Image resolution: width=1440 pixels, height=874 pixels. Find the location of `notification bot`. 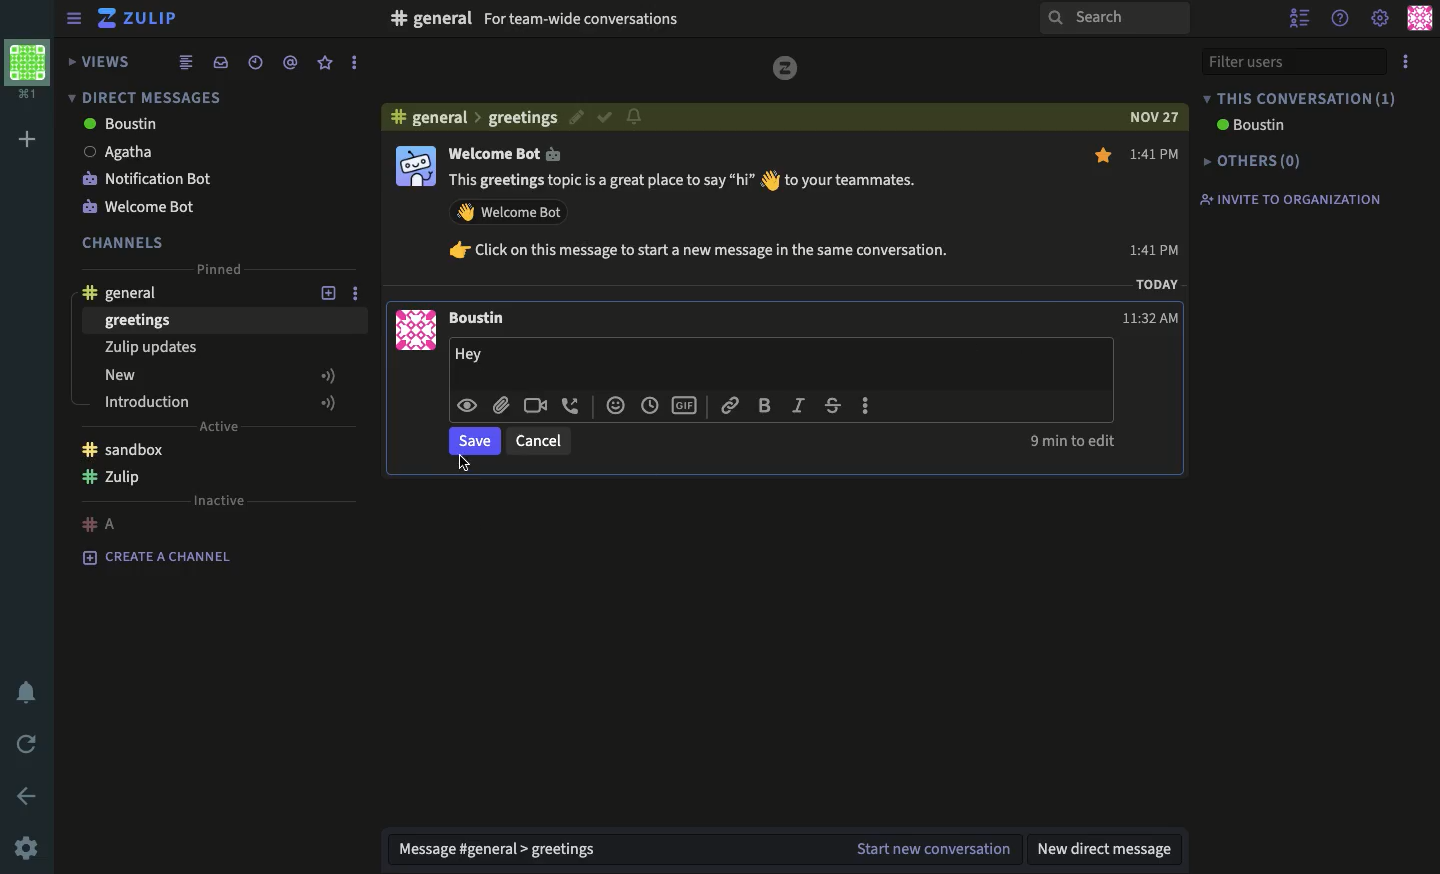

notification bot is located at coordinates (146, 205).